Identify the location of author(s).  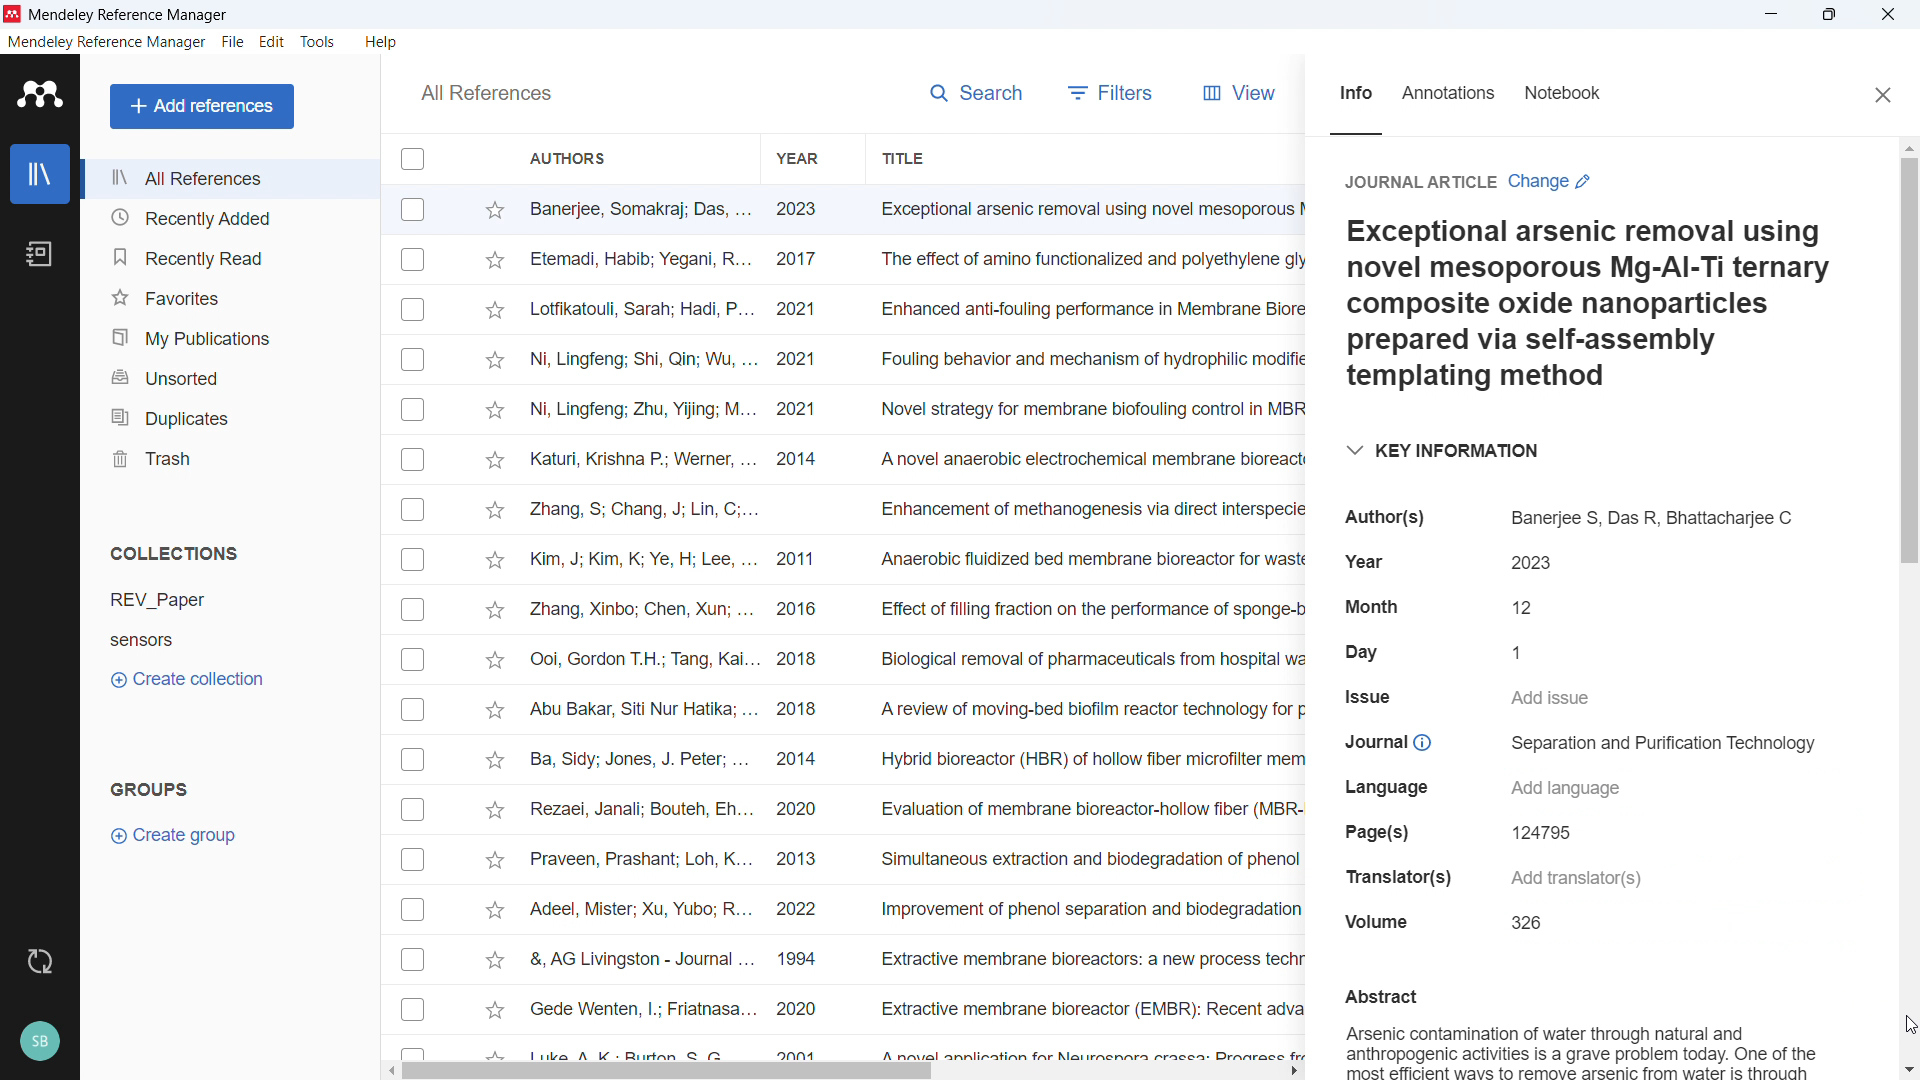
(1395, 516).